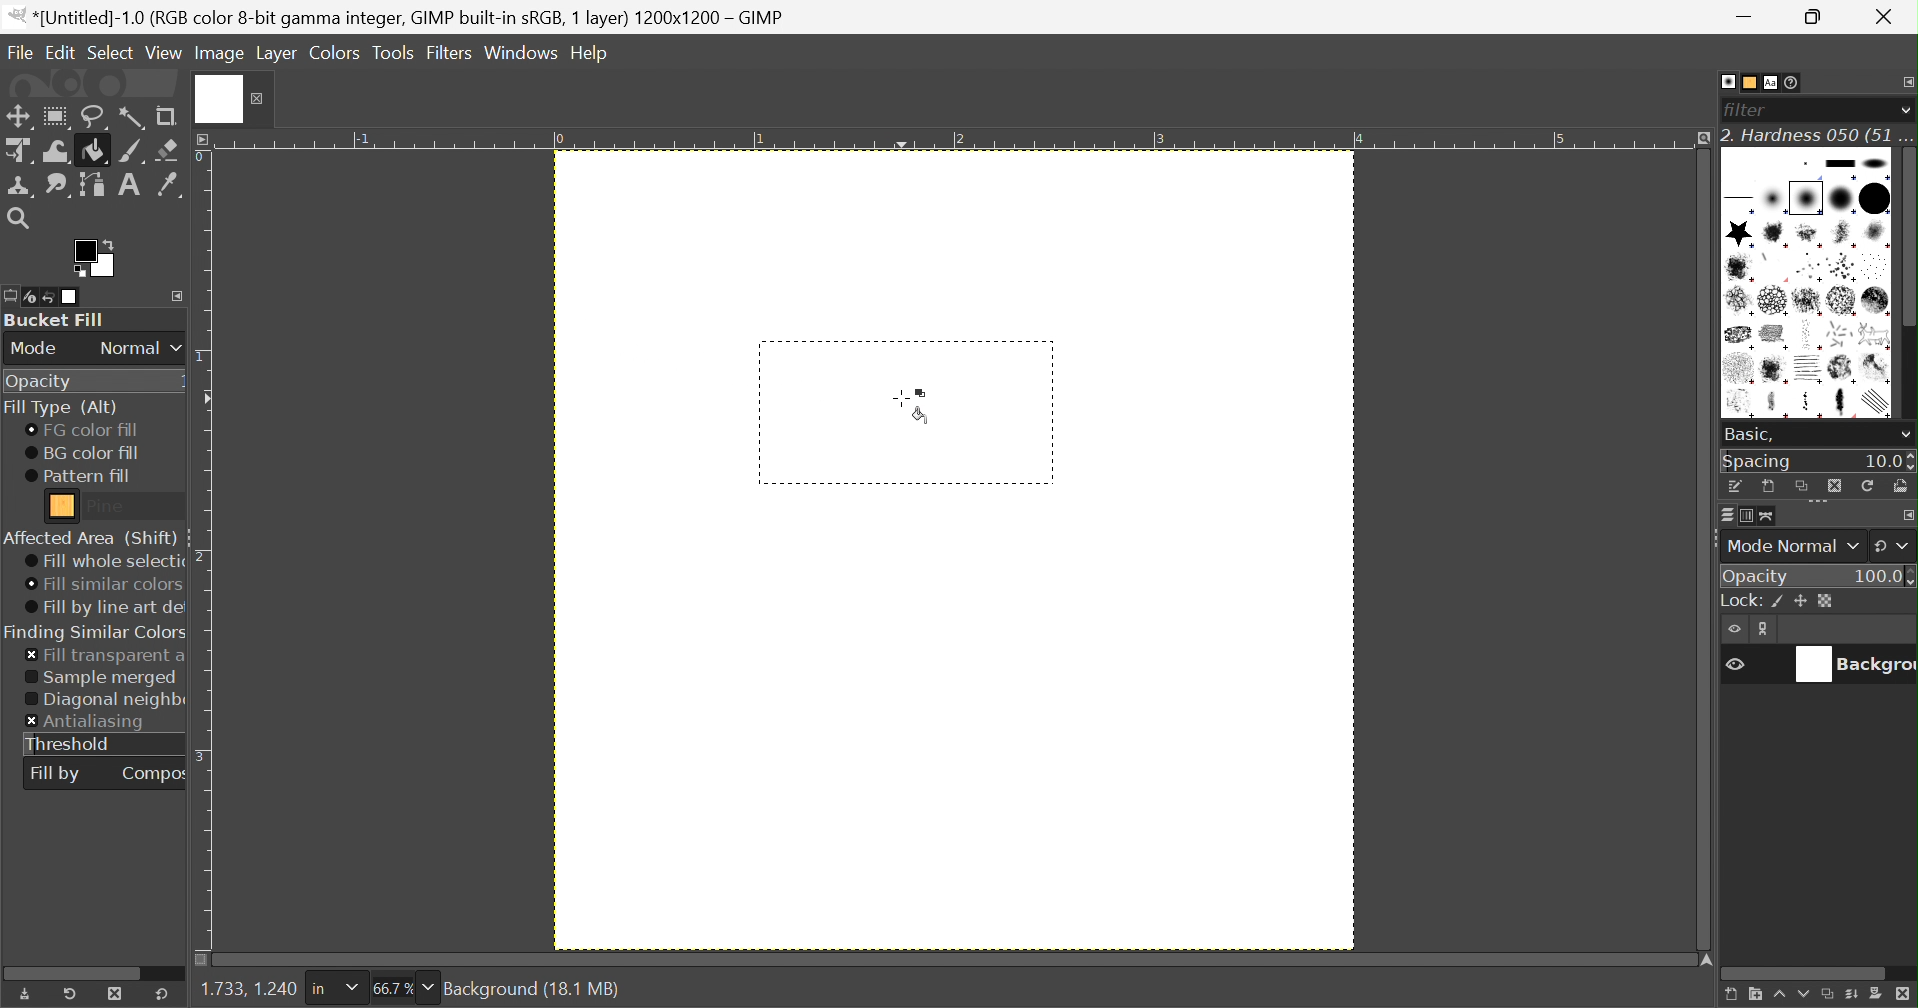  I want to click on Block, so click(1741, 201).